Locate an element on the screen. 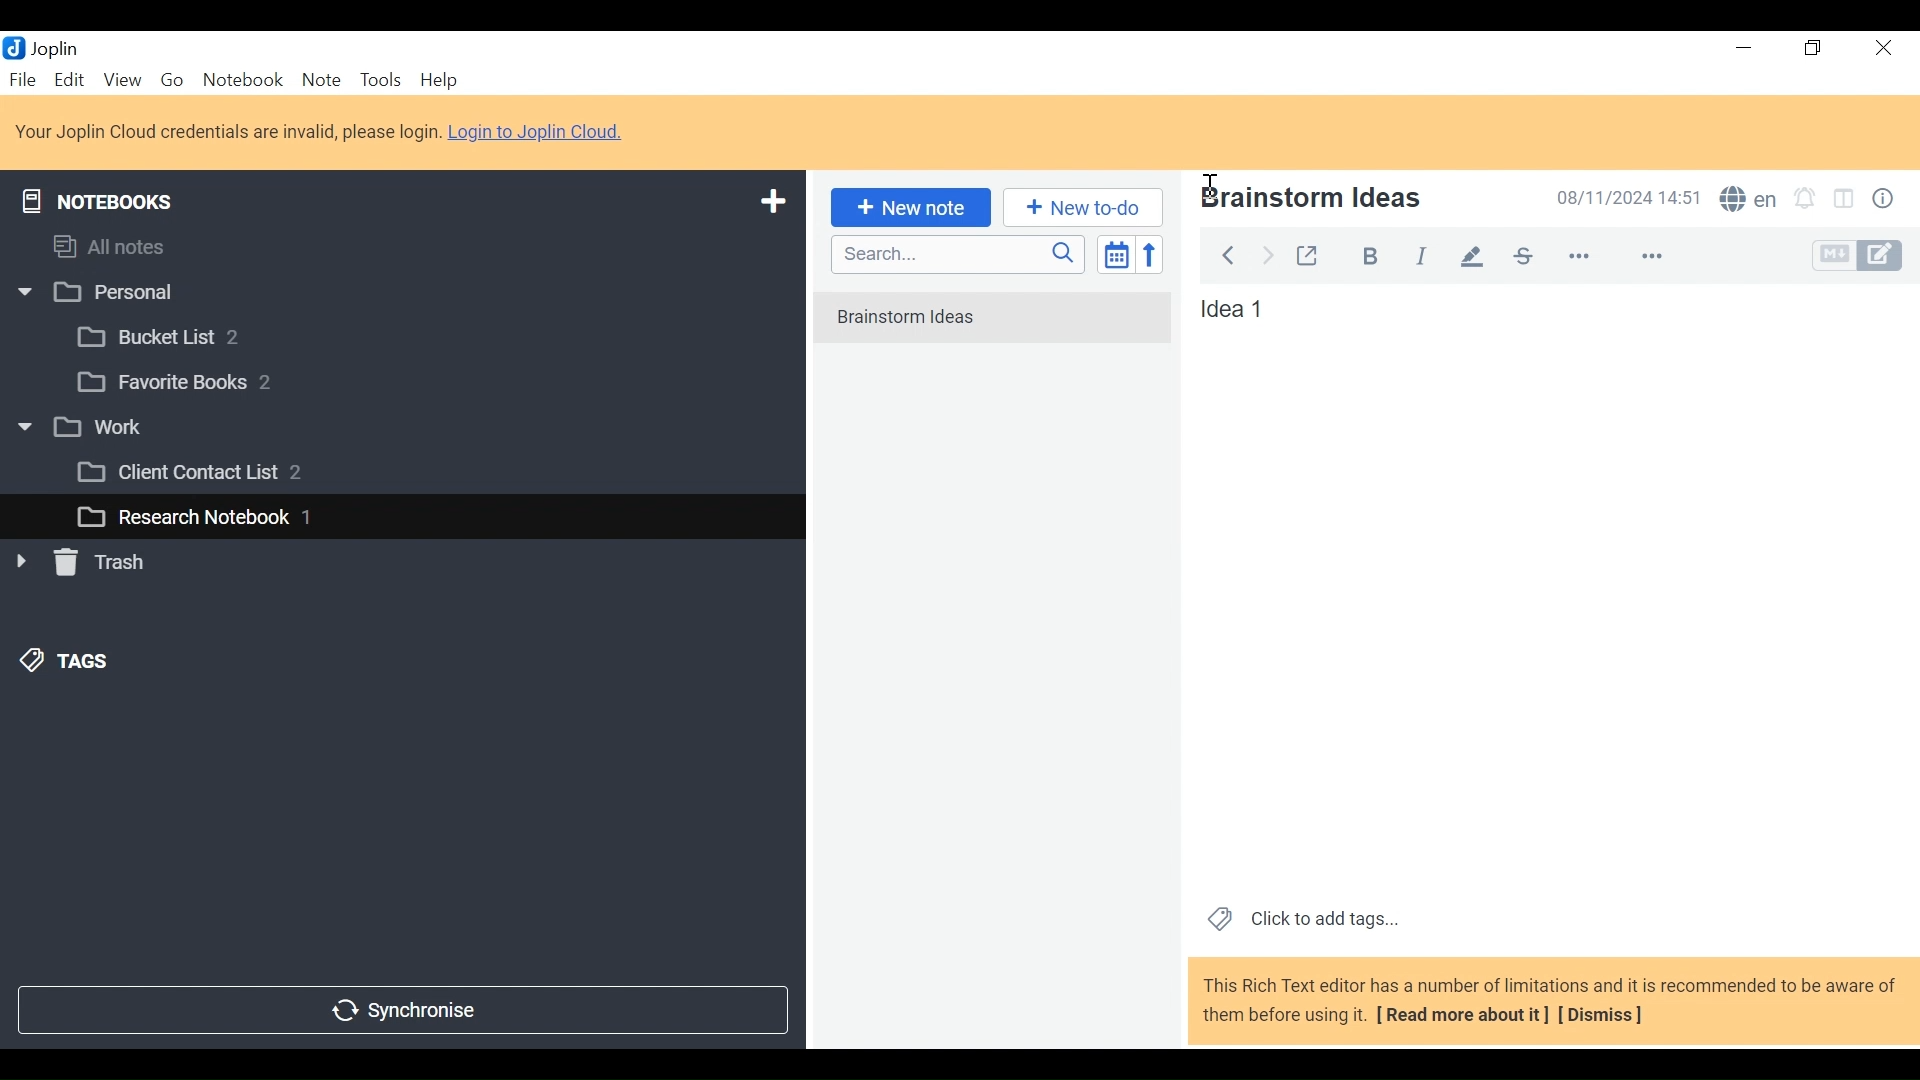  Notebooks is located at coordinates (112, 197).